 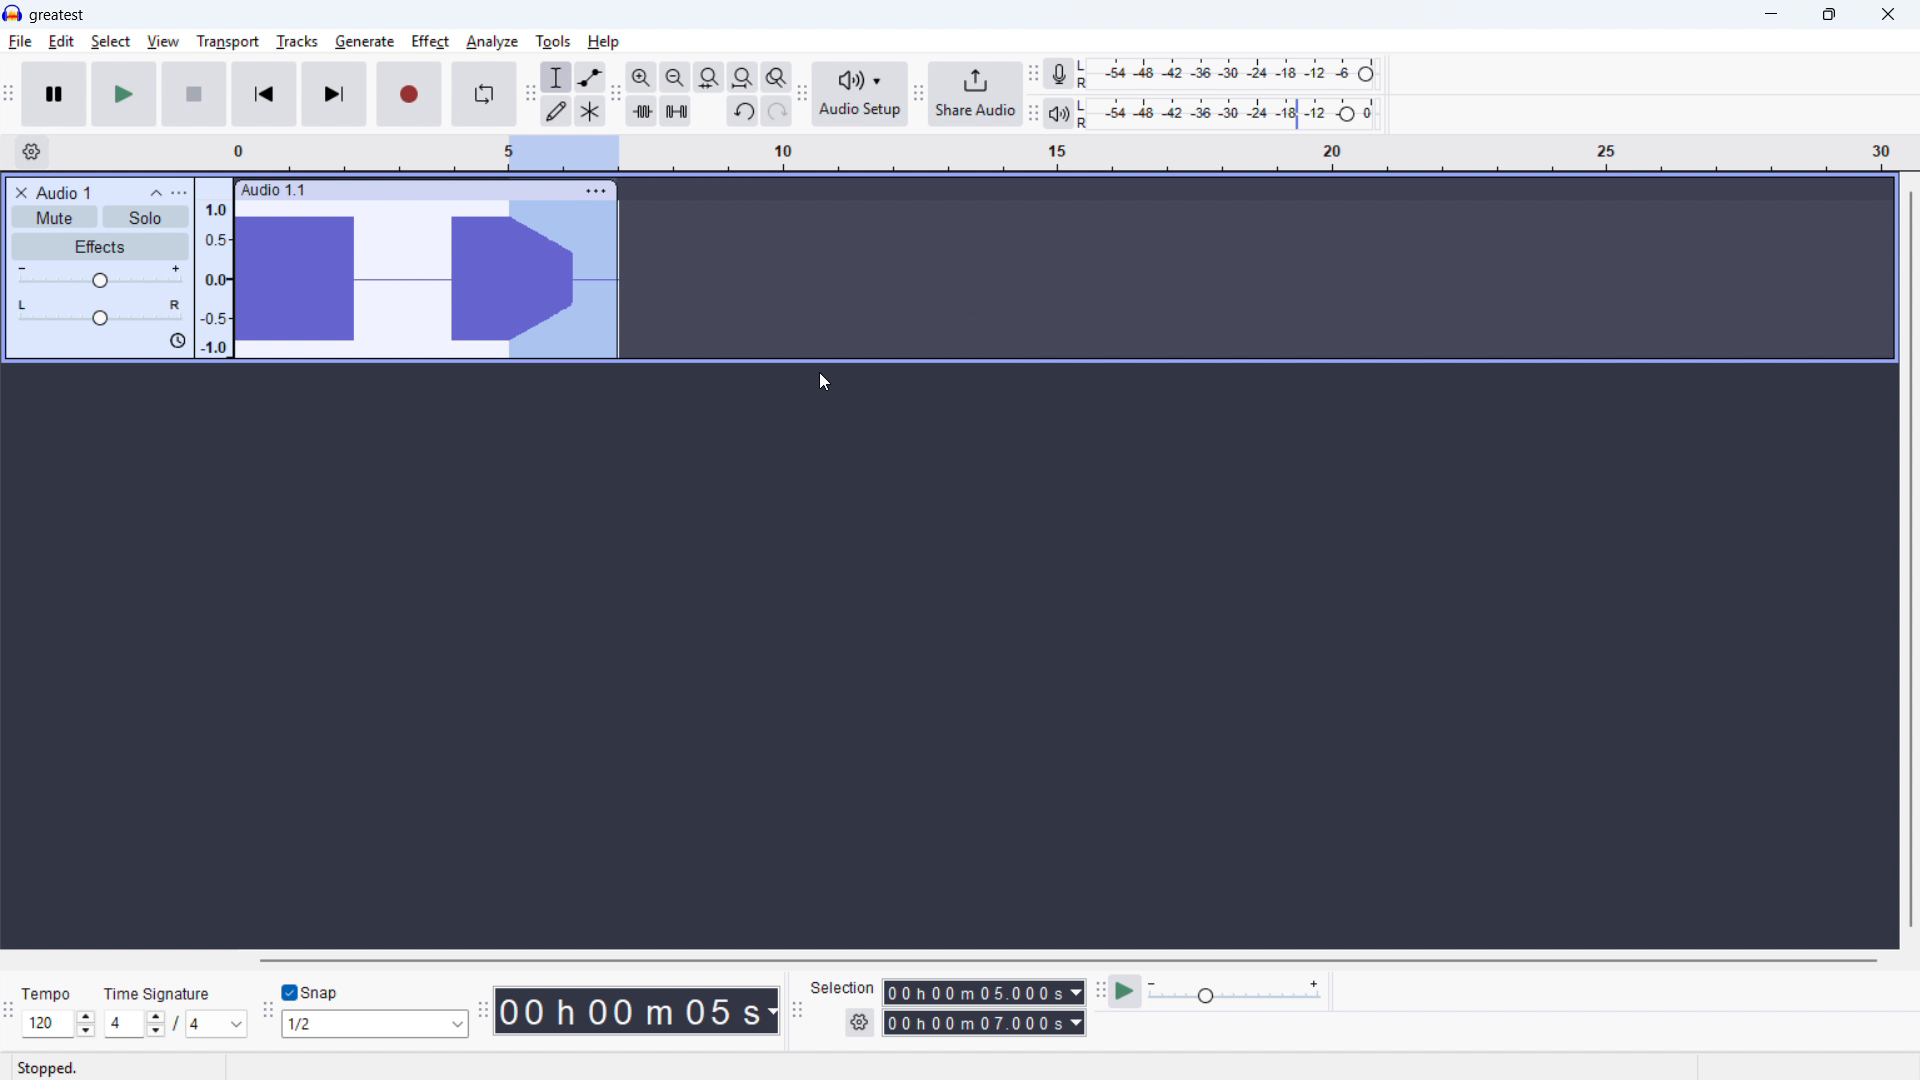 I want to click on Selection end time, so click(x=985, y=1022).